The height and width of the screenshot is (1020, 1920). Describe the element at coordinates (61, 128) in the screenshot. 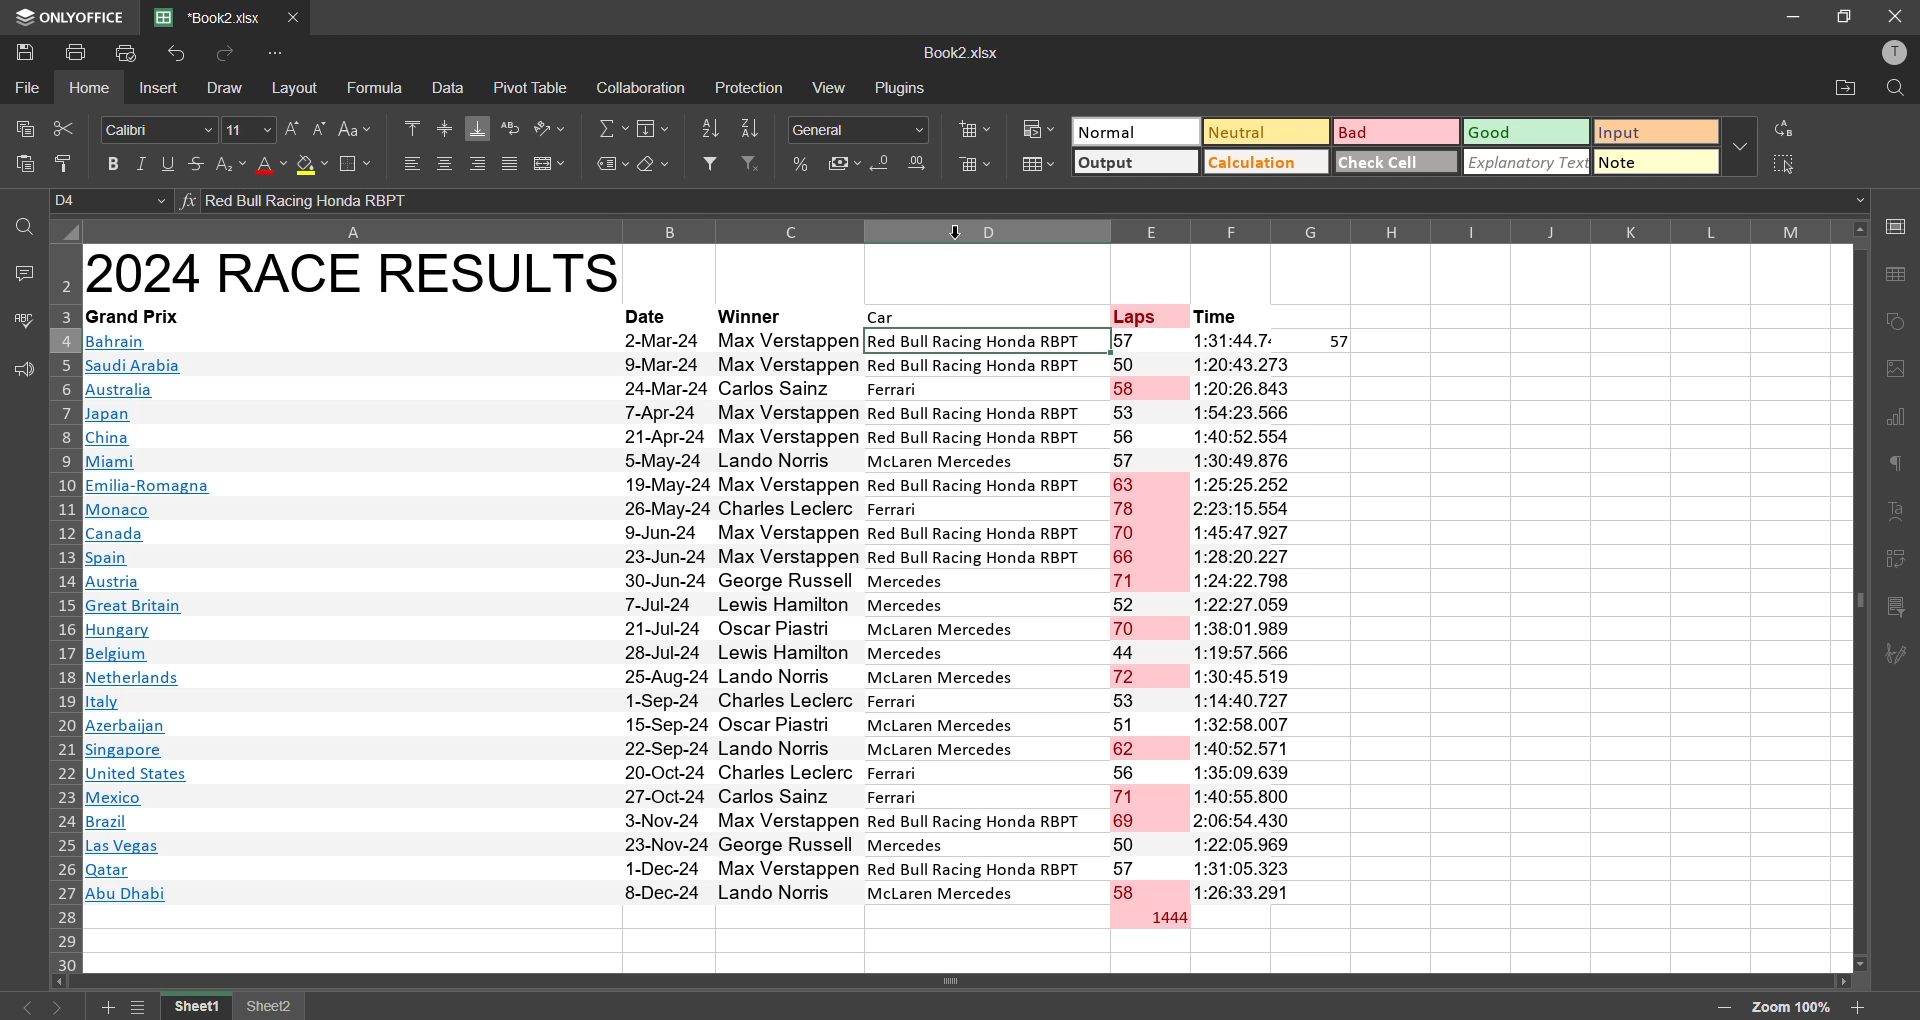

I see `cut` at that location.